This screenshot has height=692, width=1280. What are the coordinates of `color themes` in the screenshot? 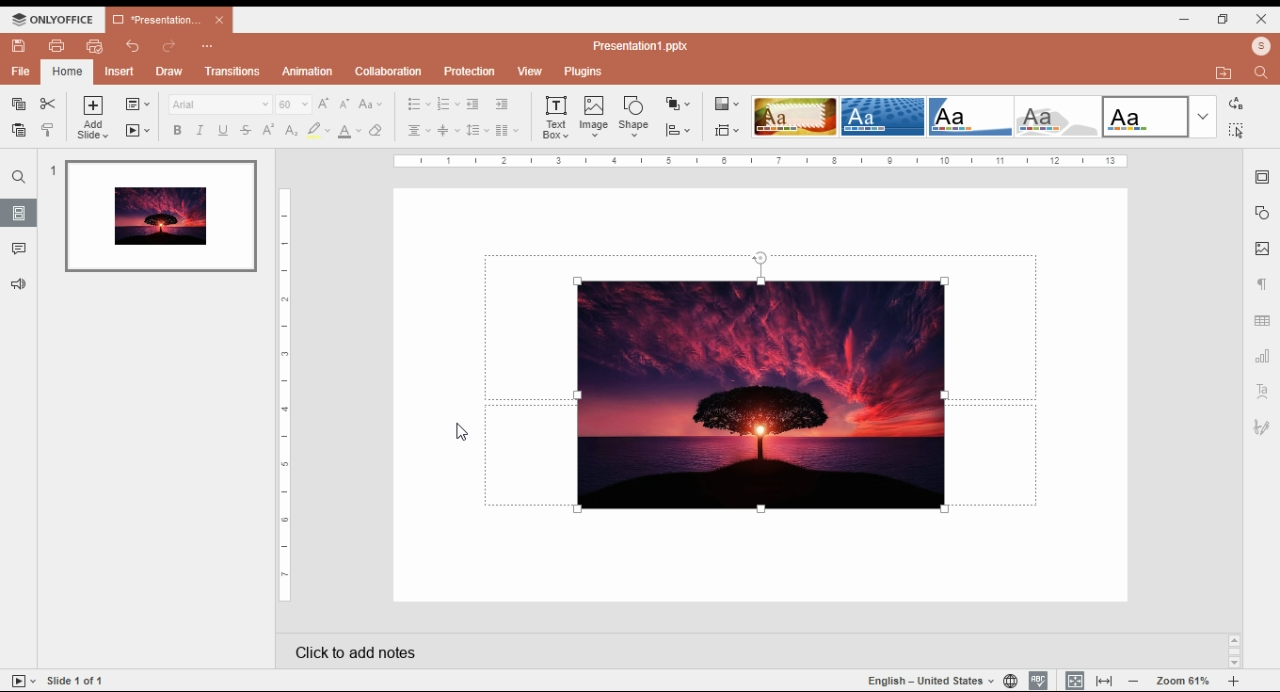 It's located at (724, 103).